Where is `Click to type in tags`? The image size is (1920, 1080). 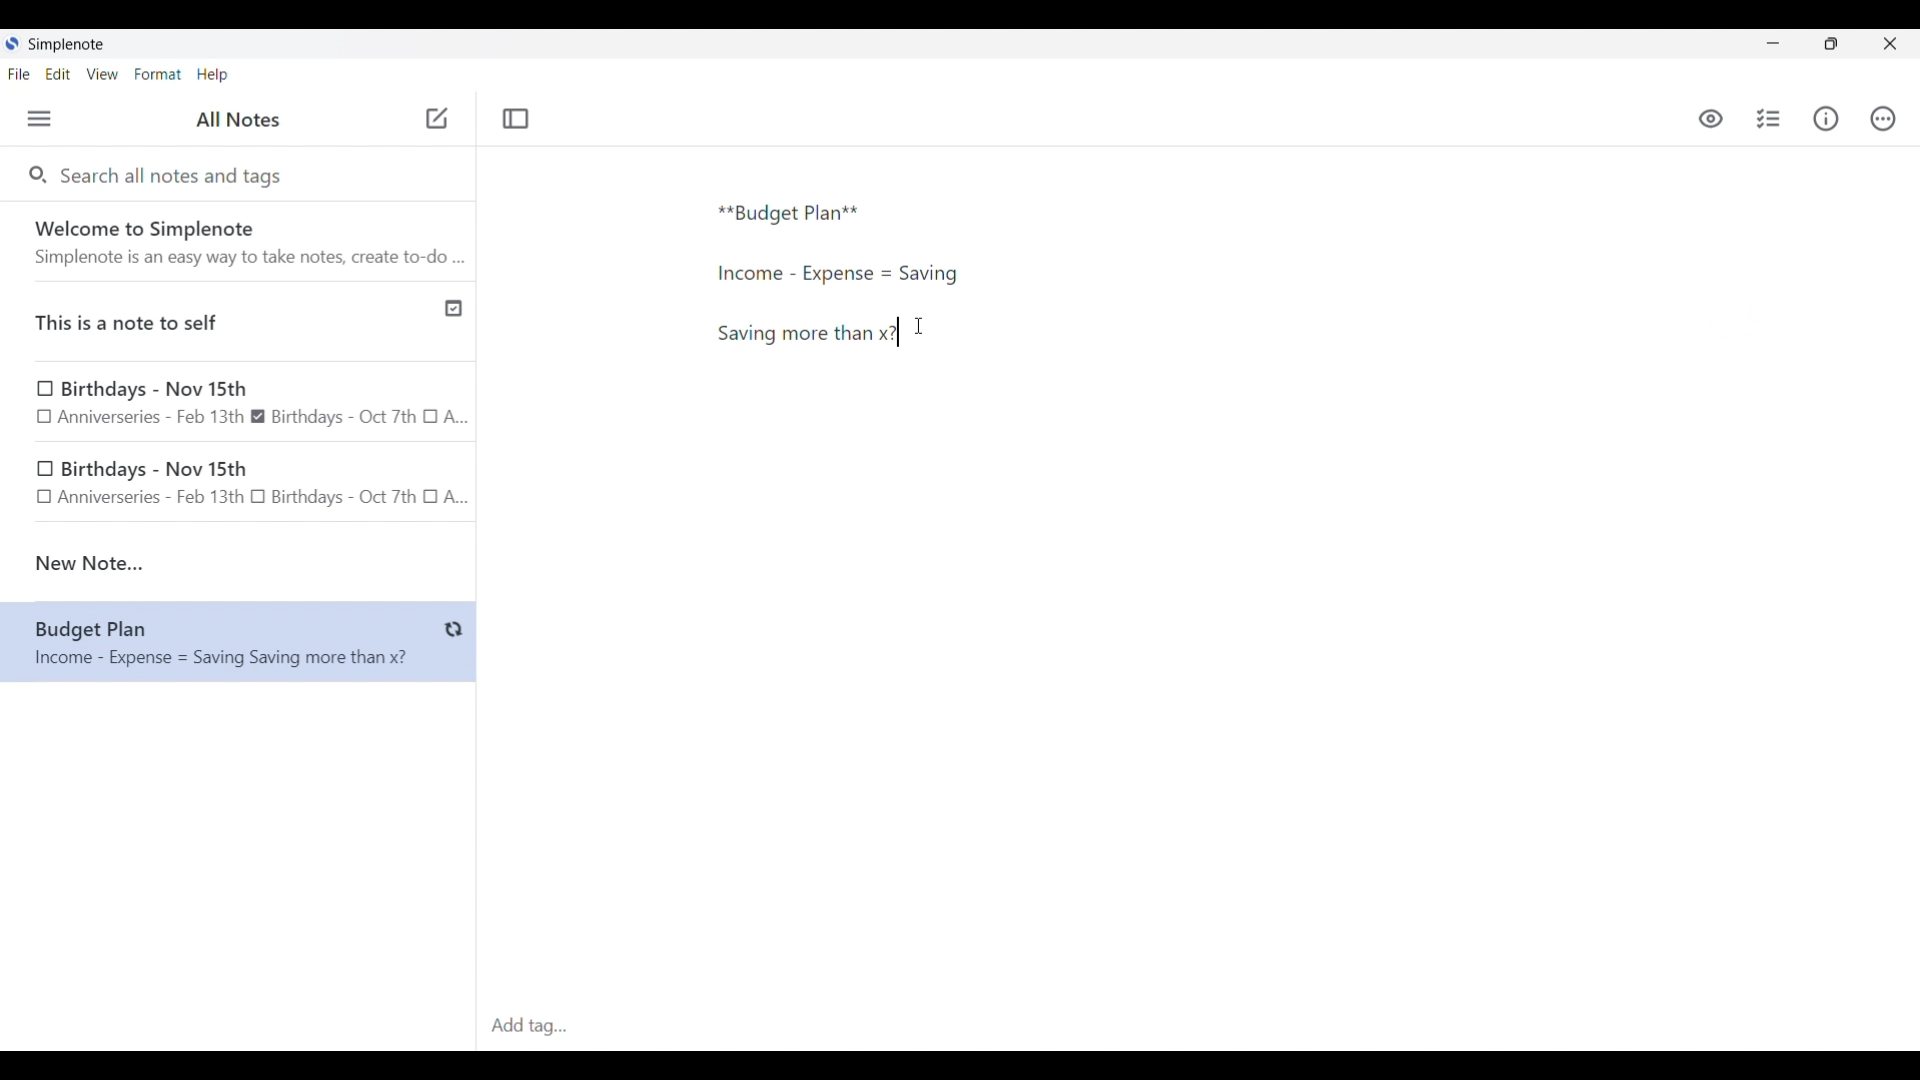
Click to type in tags is located at coordinates (1198, 1027).